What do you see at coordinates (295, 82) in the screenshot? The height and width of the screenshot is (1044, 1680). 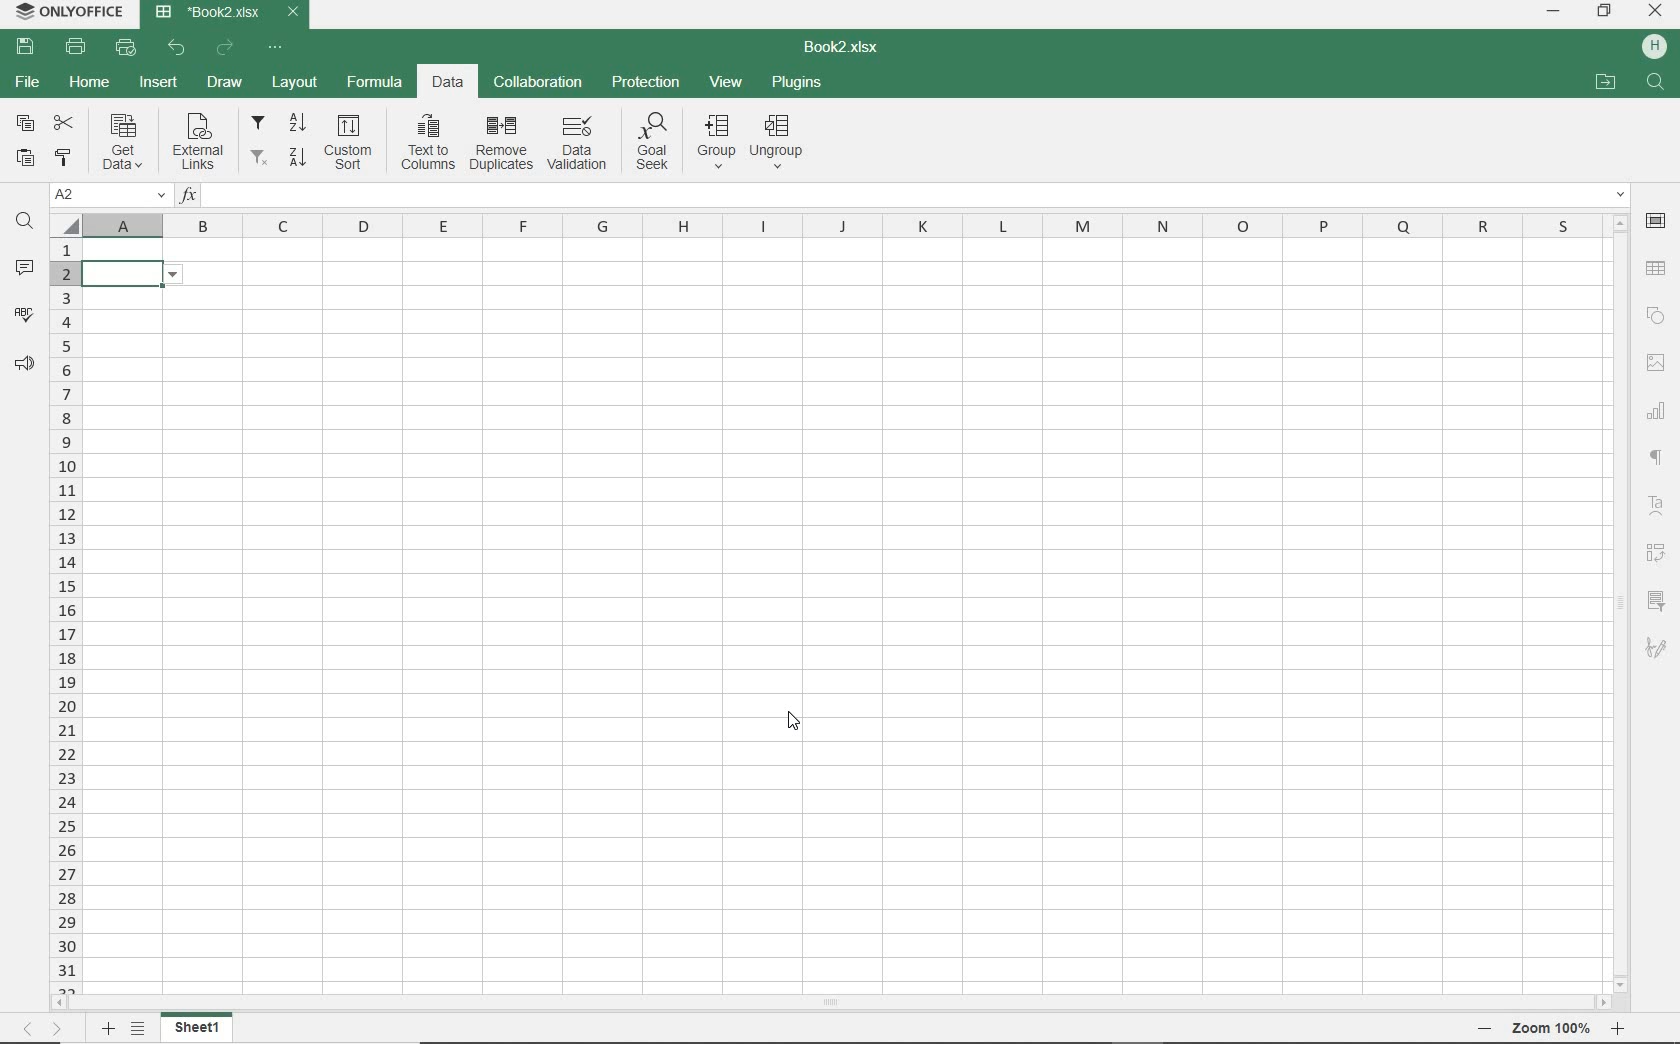 I see `LAYOUT` at bounding box center [295, 82].